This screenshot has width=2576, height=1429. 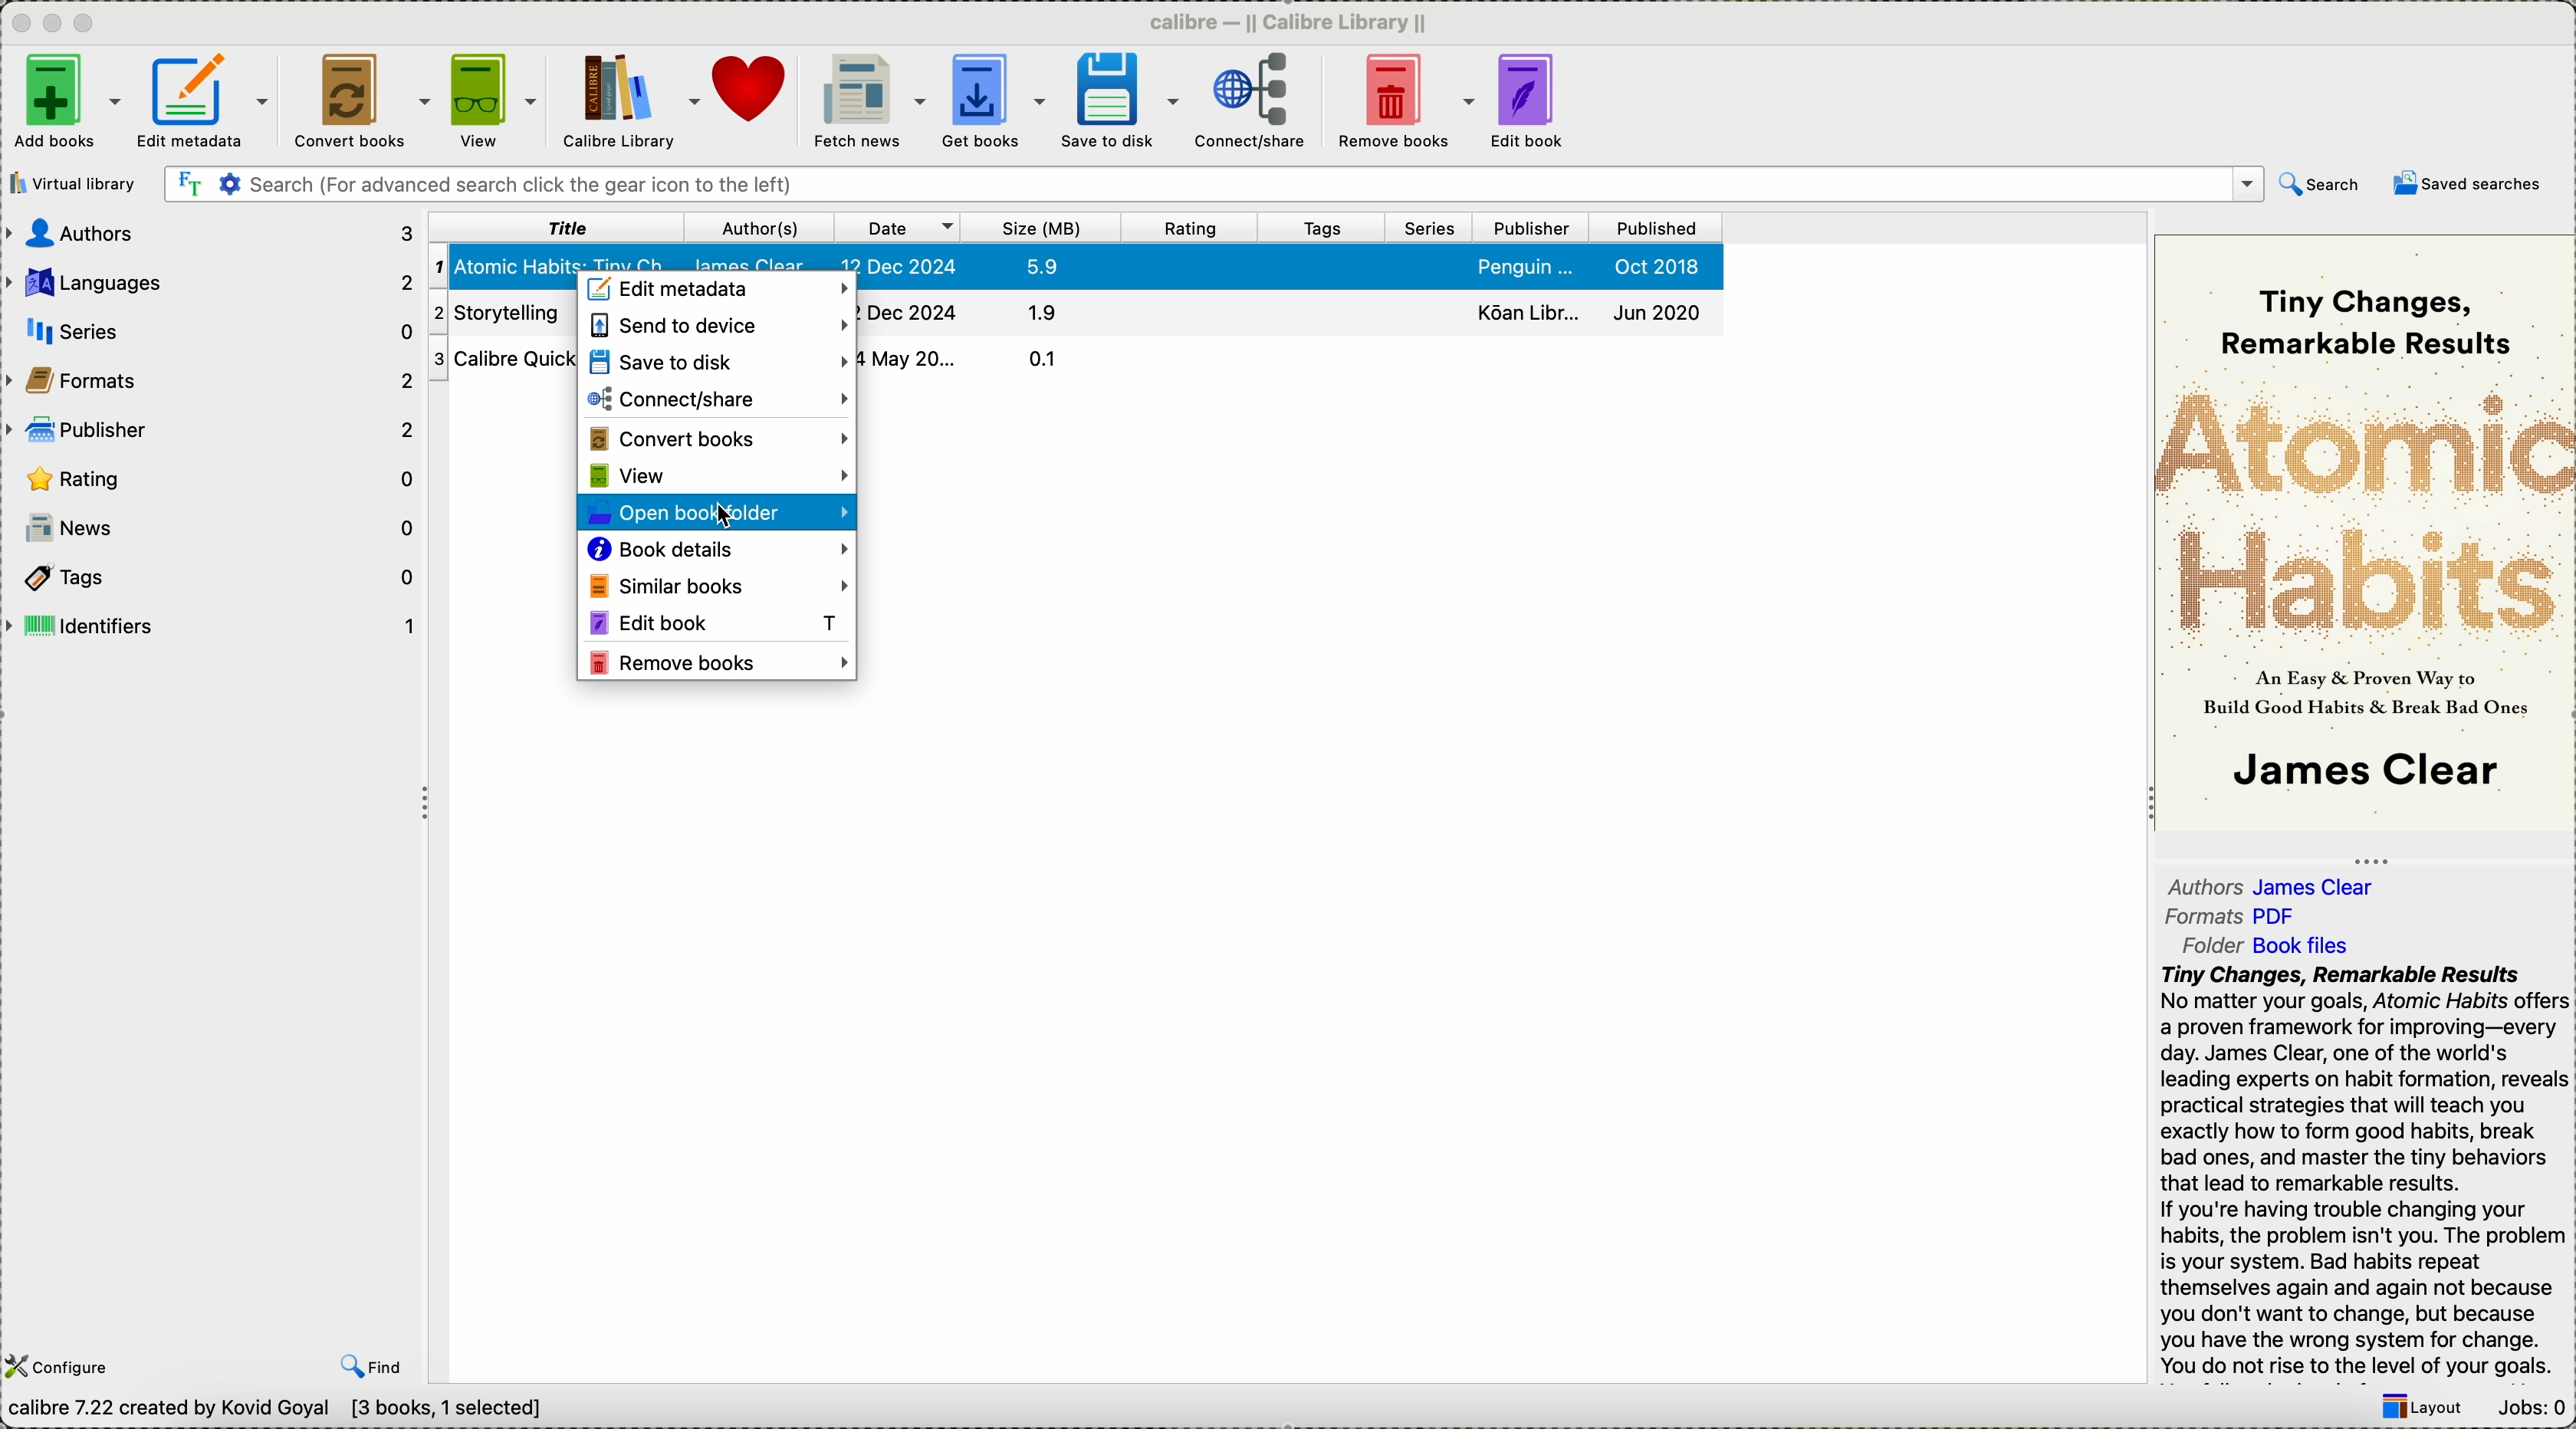 What do you see at coordinates (505, 359) in the screenshot?
I see `third book` at bounding box center [505, 359].